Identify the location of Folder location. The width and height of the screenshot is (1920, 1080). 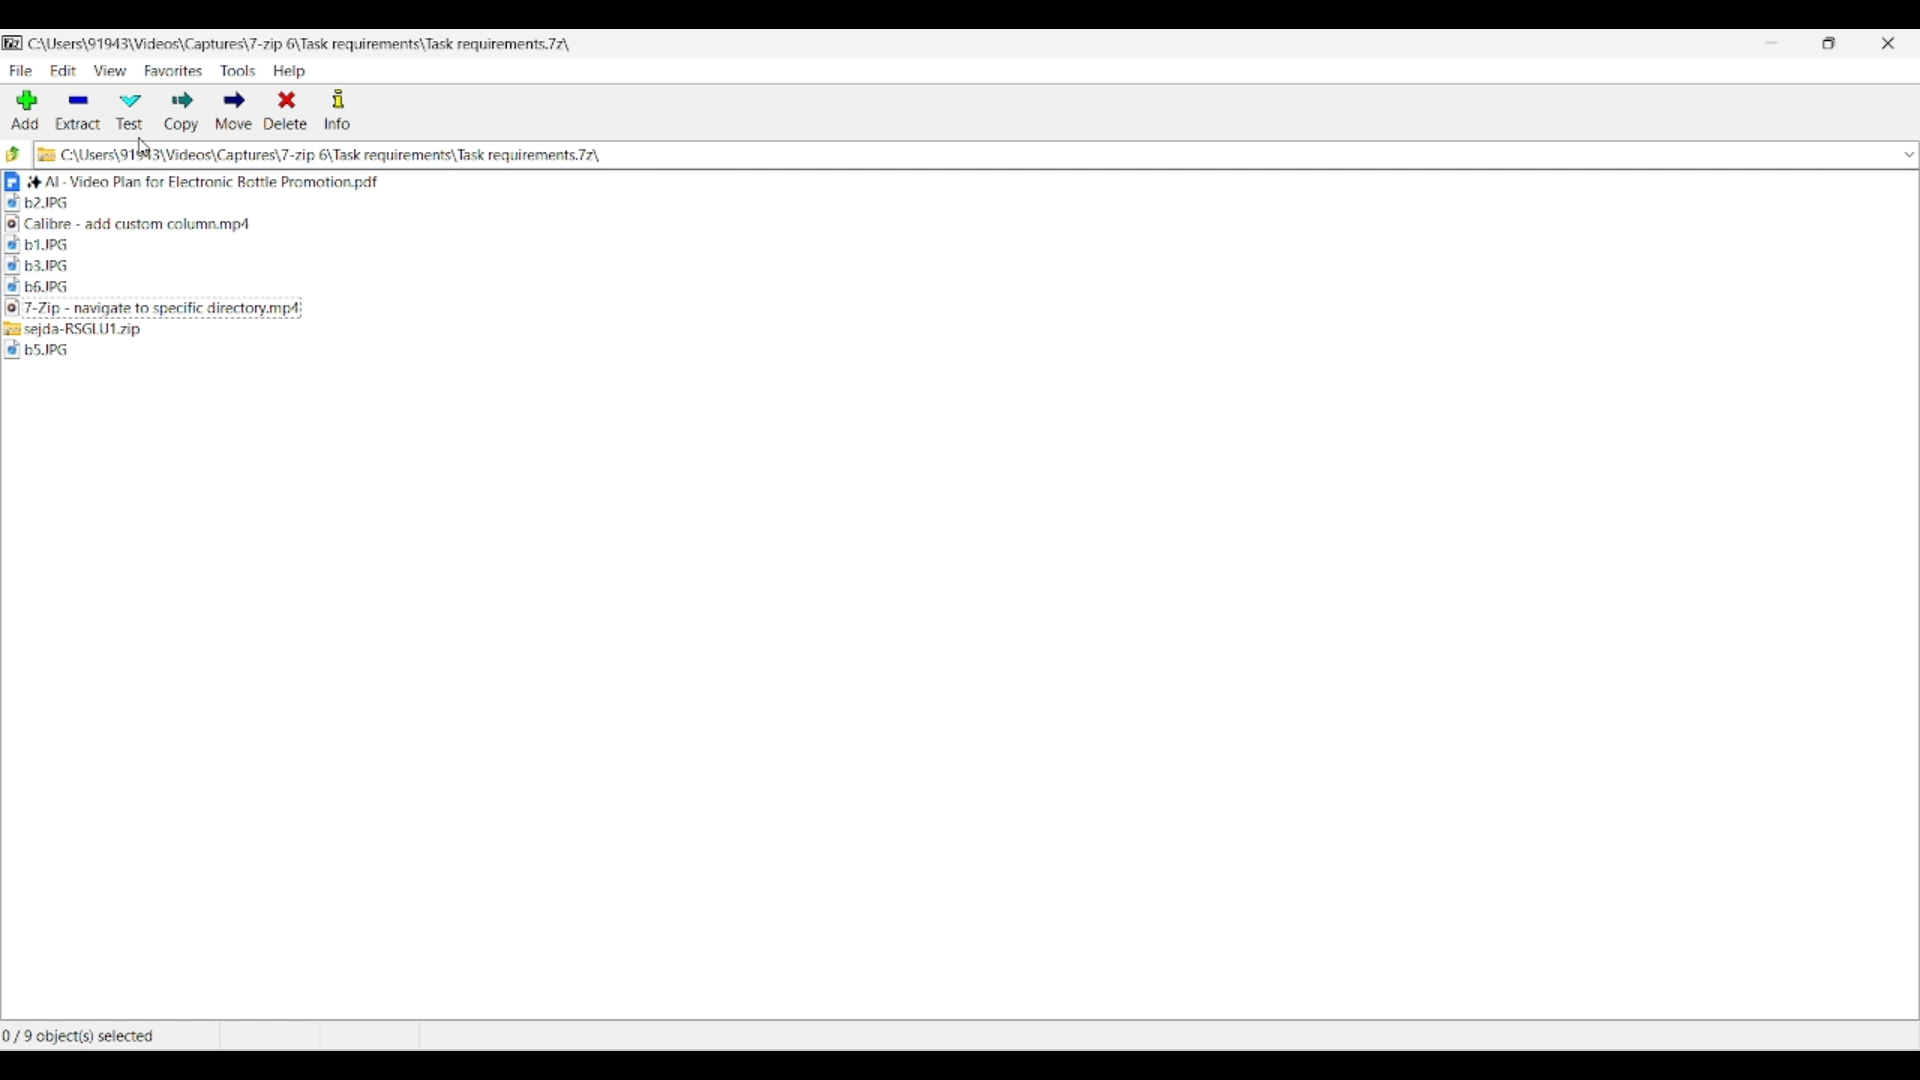
(299, 44).